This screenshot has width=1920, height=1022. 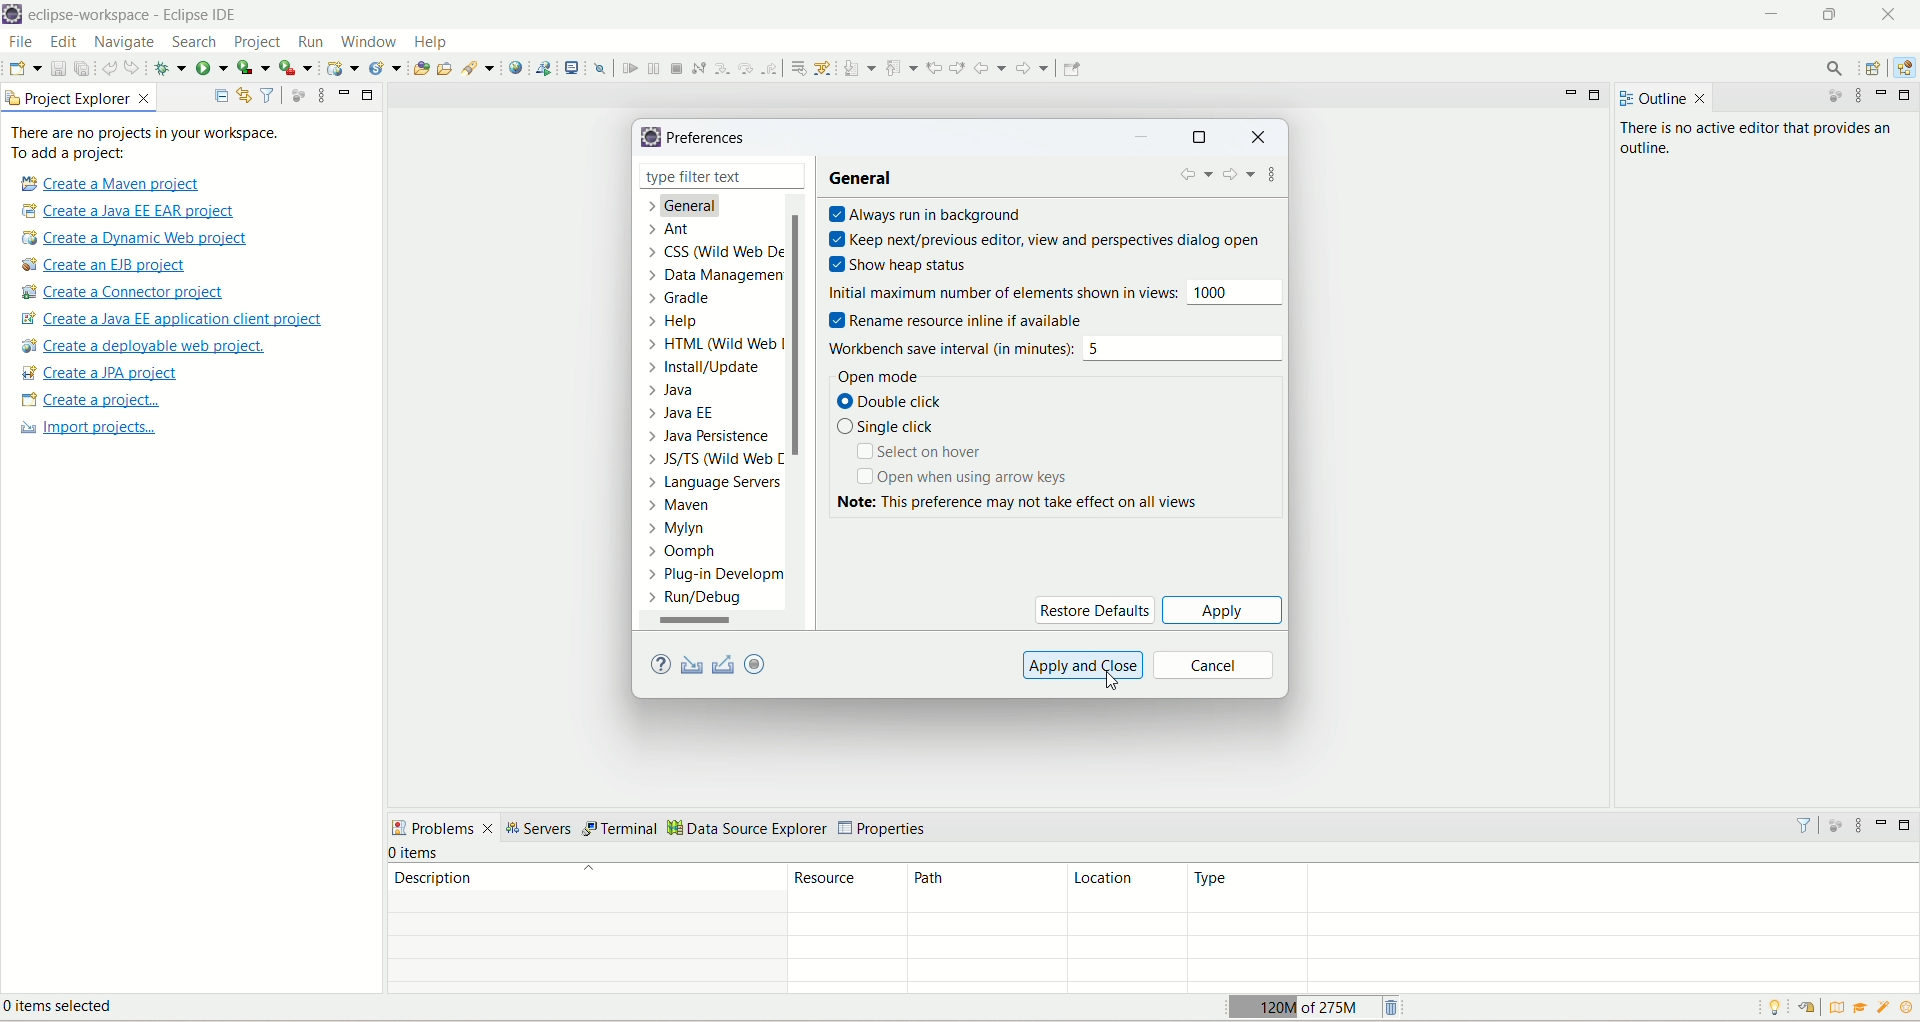 I want to click on properties, so click(x=885, y=829).